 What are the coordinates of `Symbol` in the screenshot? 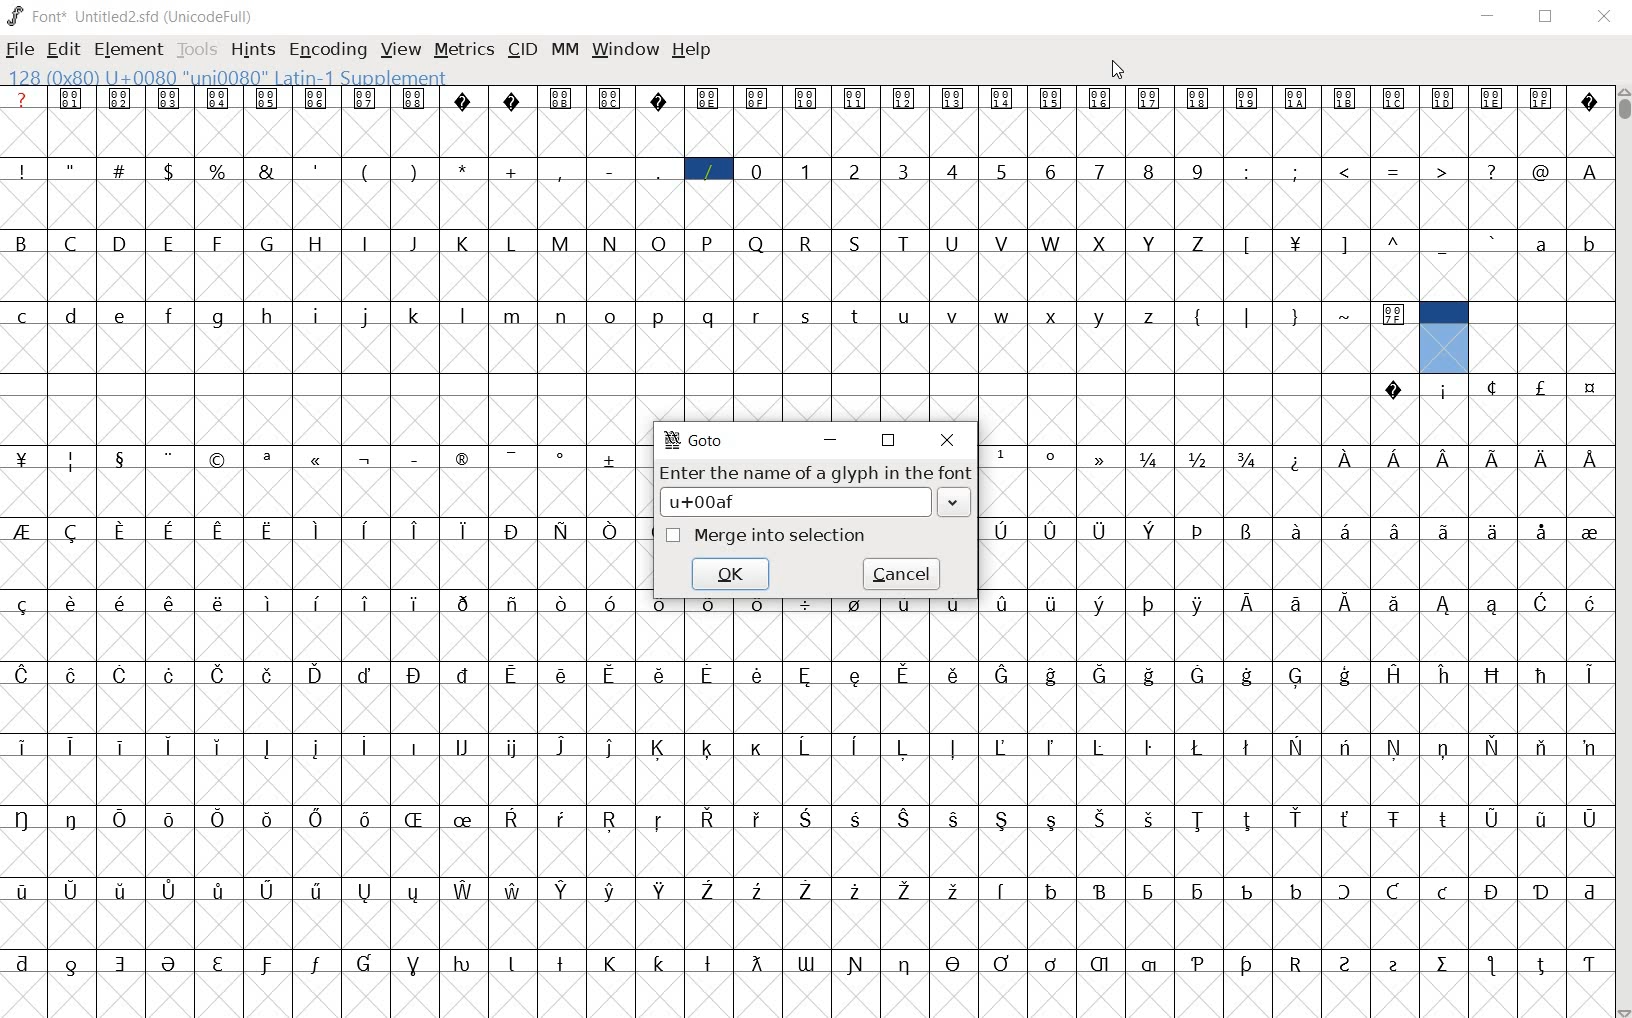 It's located at (1198, 97).